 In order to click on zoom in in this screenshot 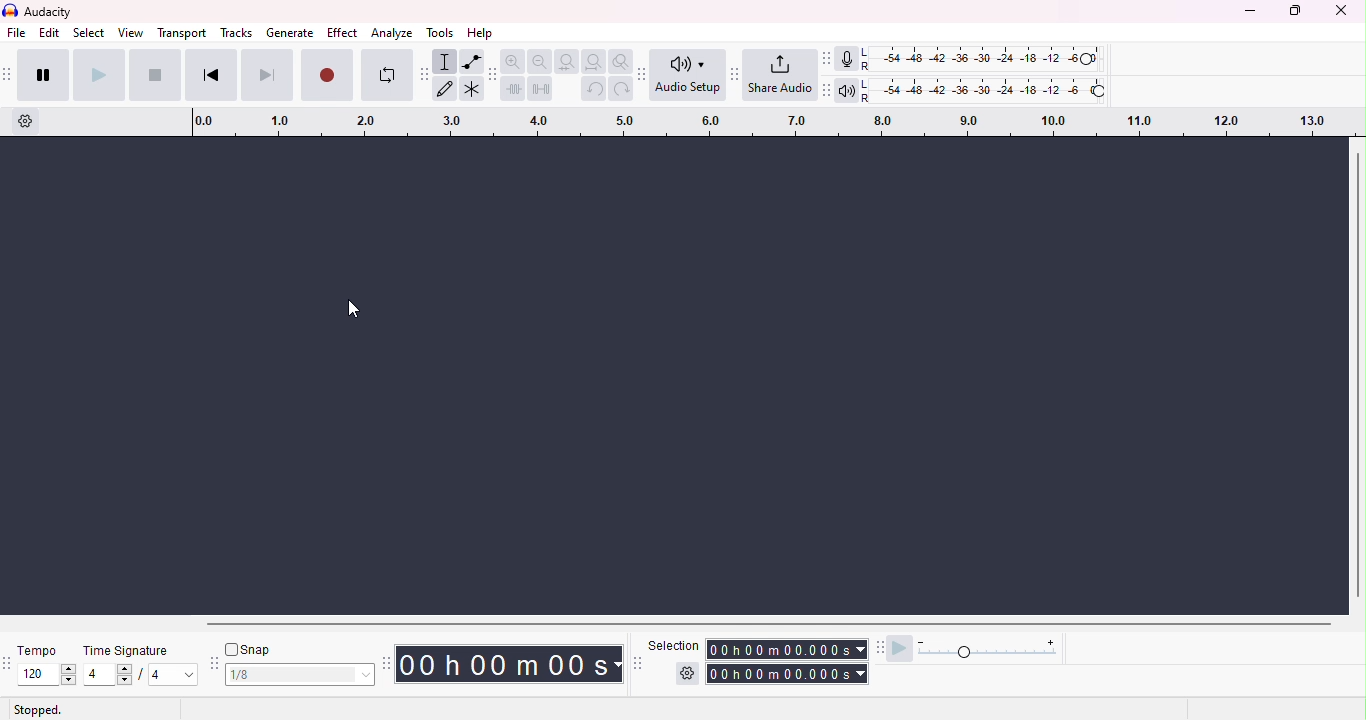, I will do `click(516, 61)`.